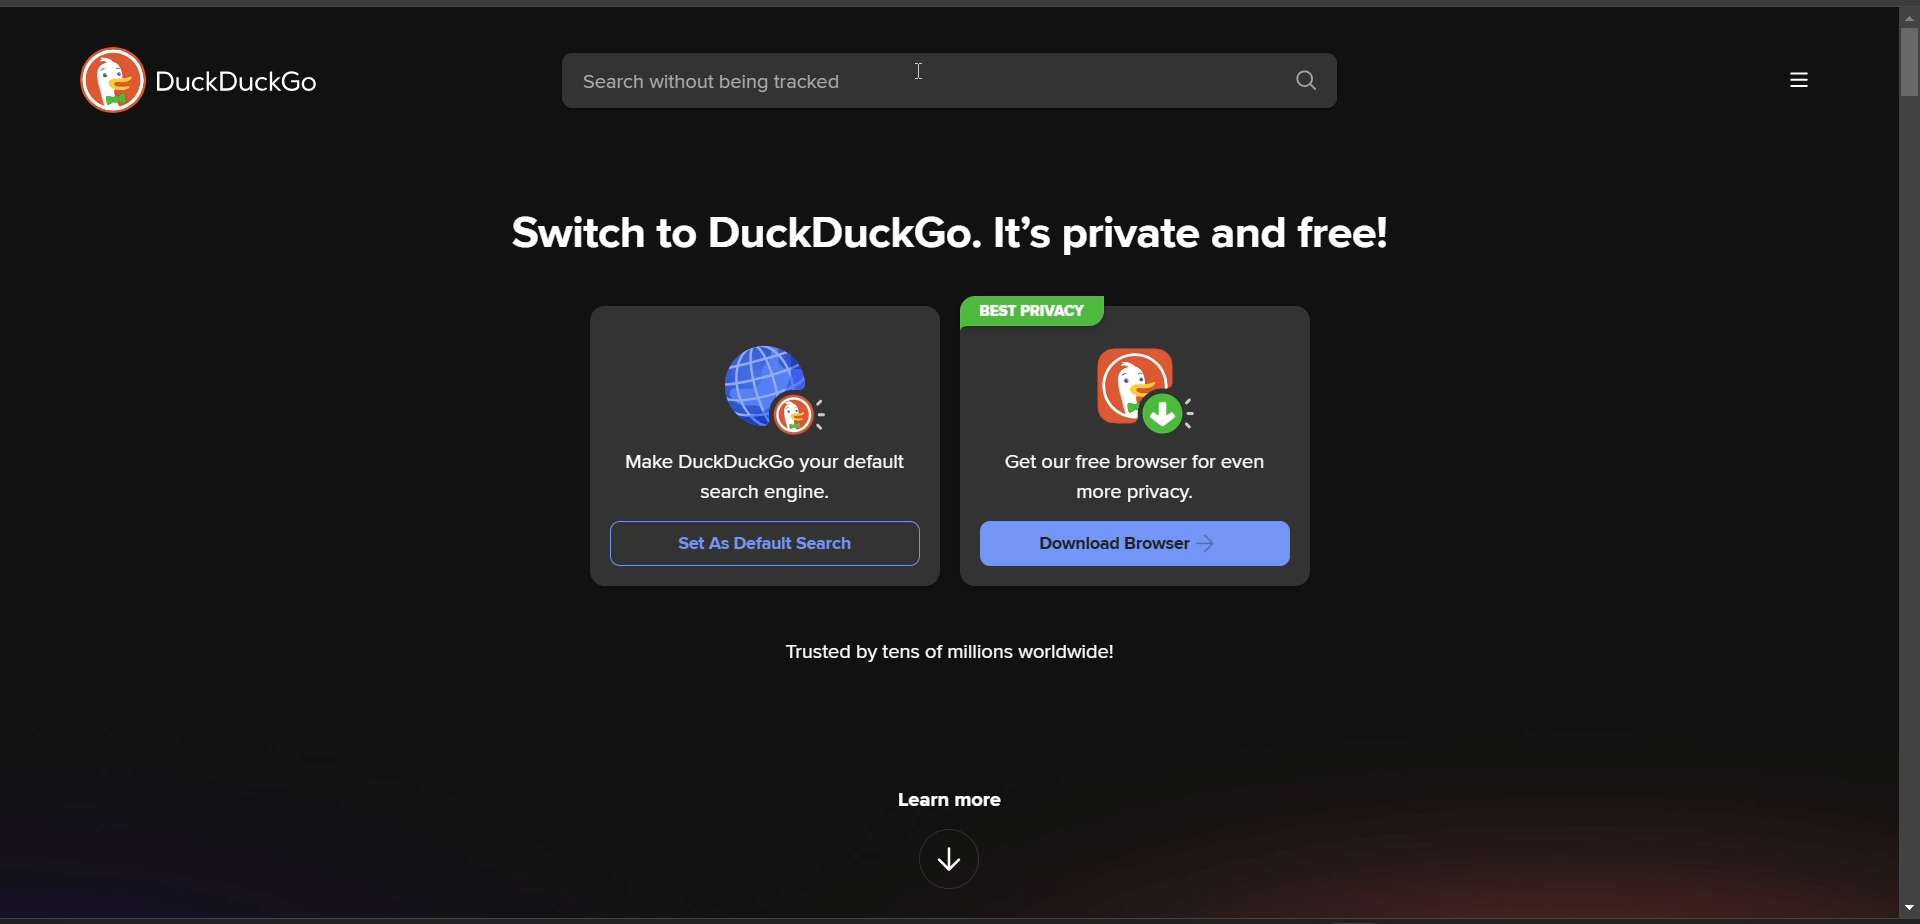 The width and height of the screenshot is (1920, 924). What do you see at coordinates (949, 798) in the screenshot?
I see `learn more` at bounding box center [949, 798].